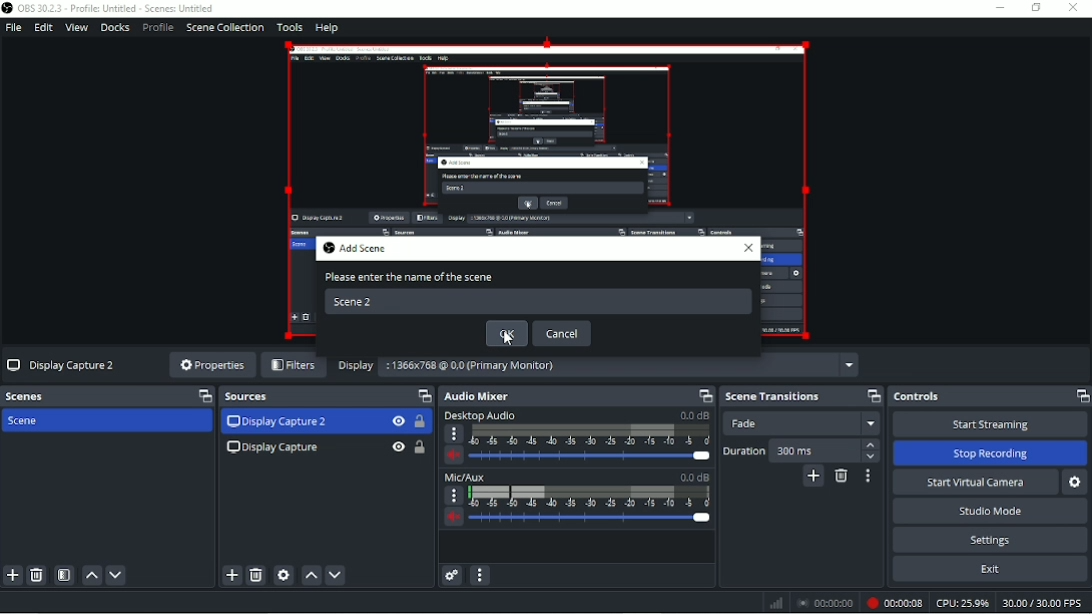  Describe the element at coordinates (873, 396) in the screenshot. I see `Maximize` at that location.